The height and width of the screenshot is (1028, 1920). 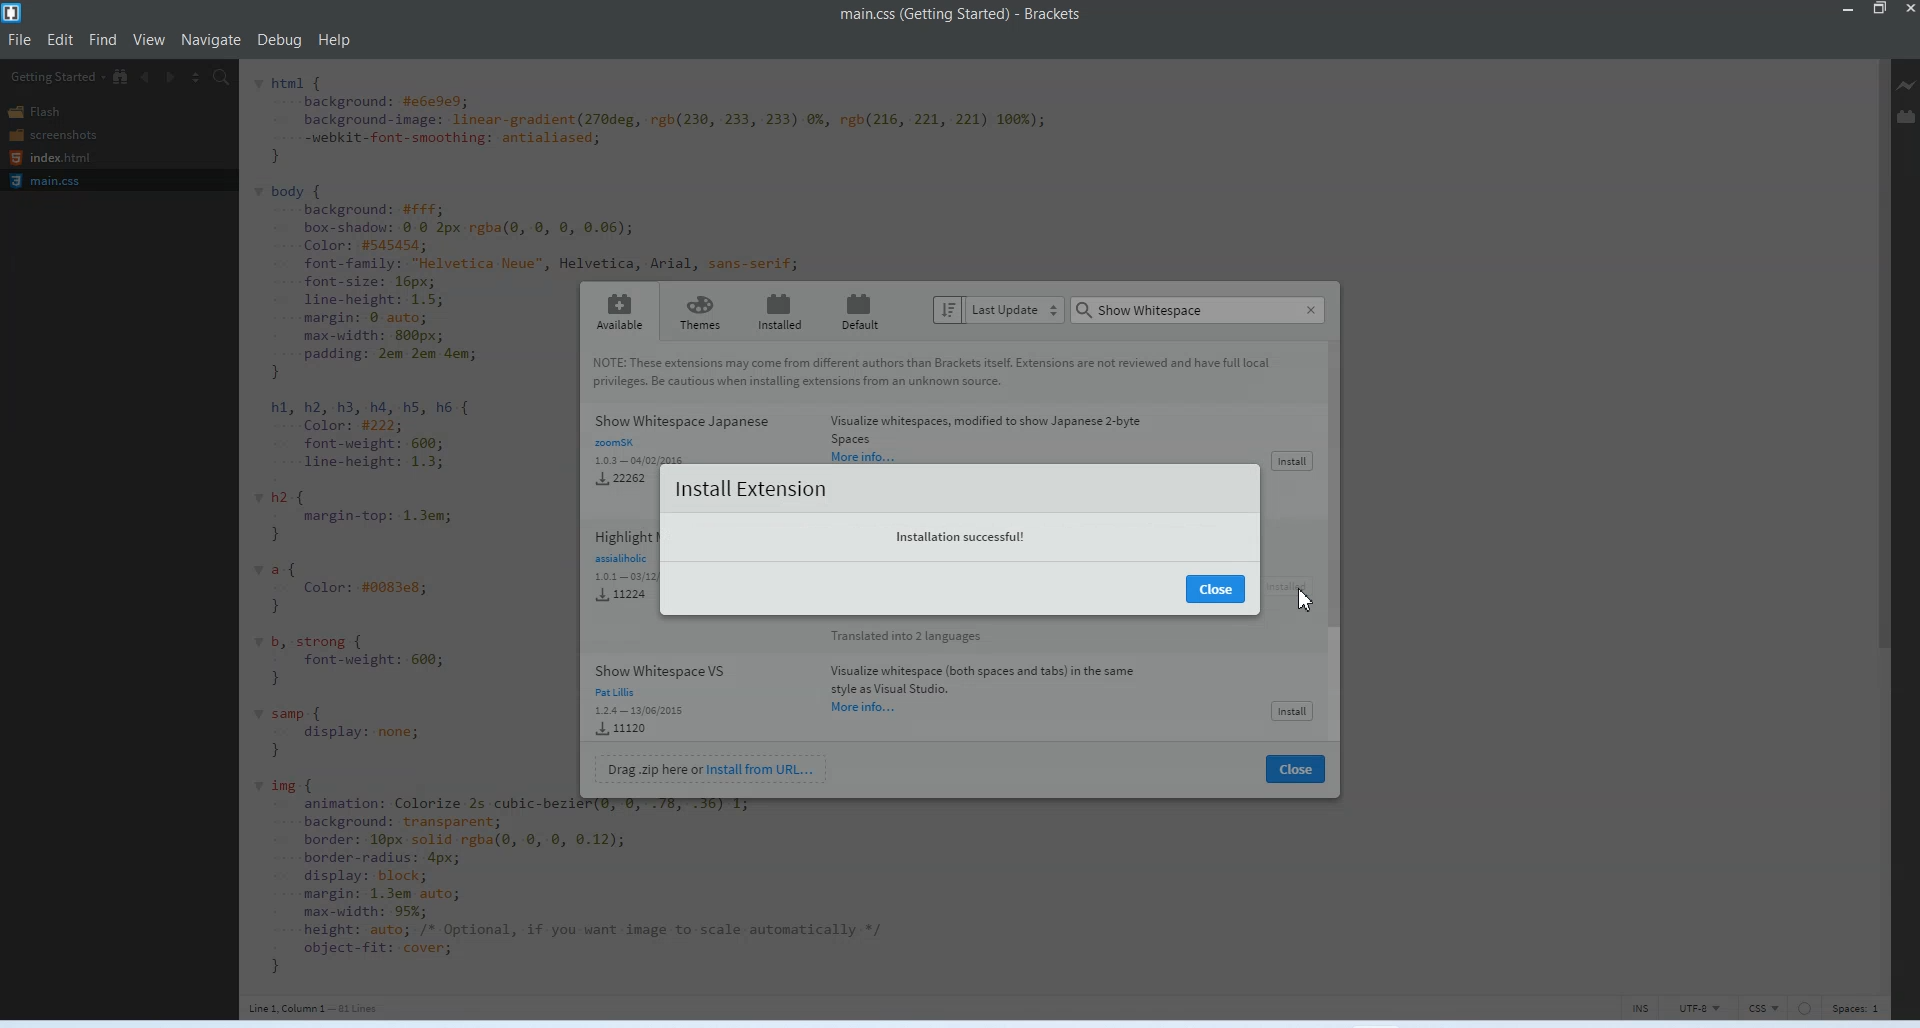 I want to click on Circle, so click(x=1807, y=1005).